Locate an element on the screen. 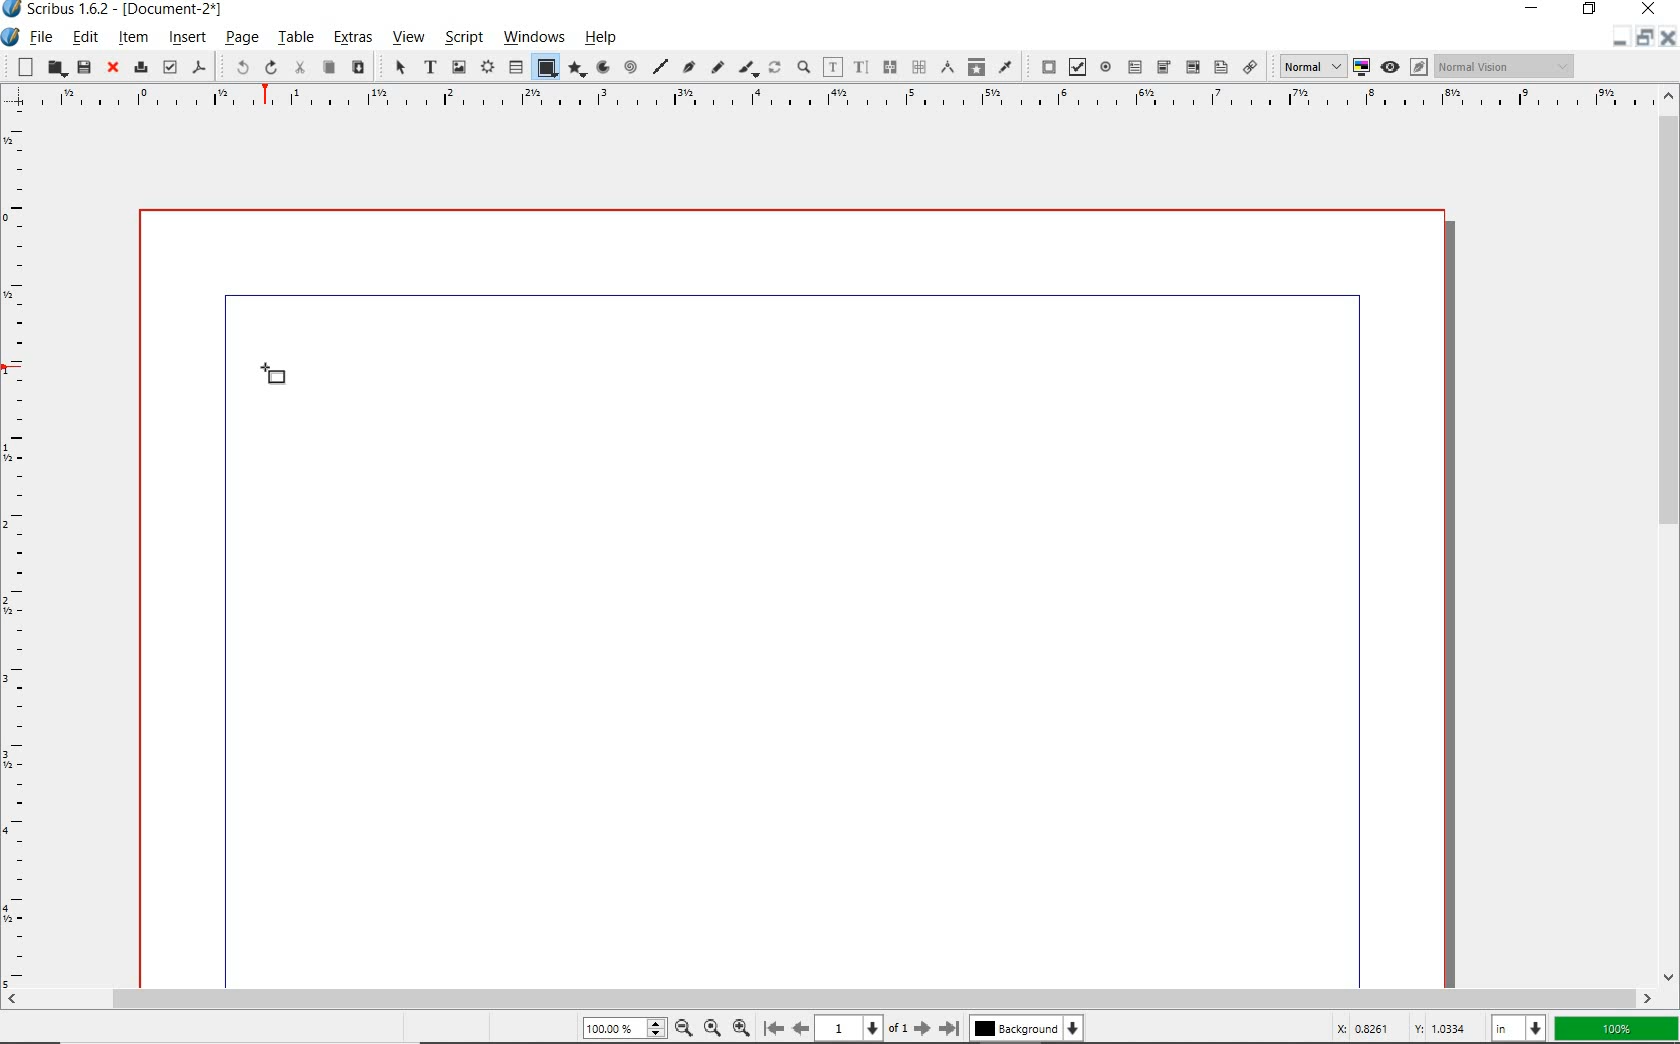 Image resolution: width=1680 pixels, height=1044 pixels. minimize is located at coordinates (1533, 9).